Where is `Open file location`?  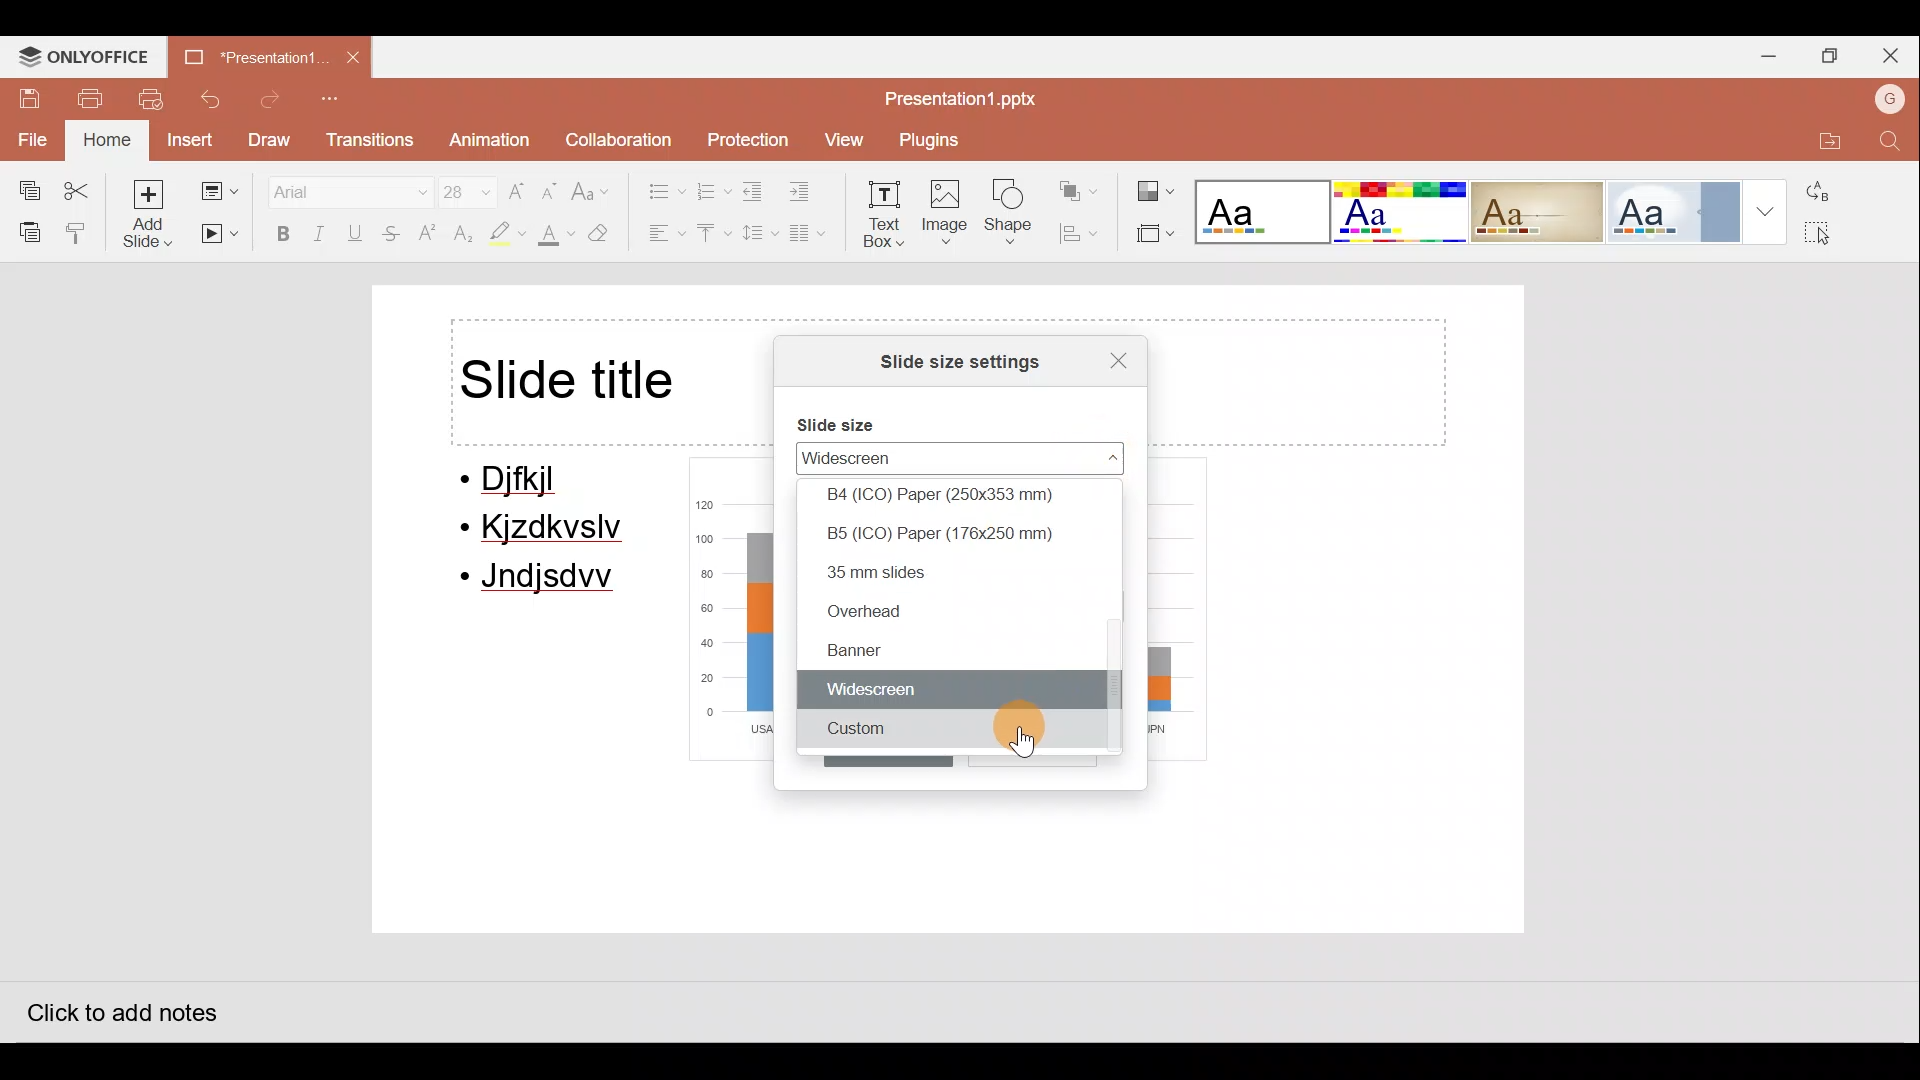 Open file location is located at coordinates (1823, 137).